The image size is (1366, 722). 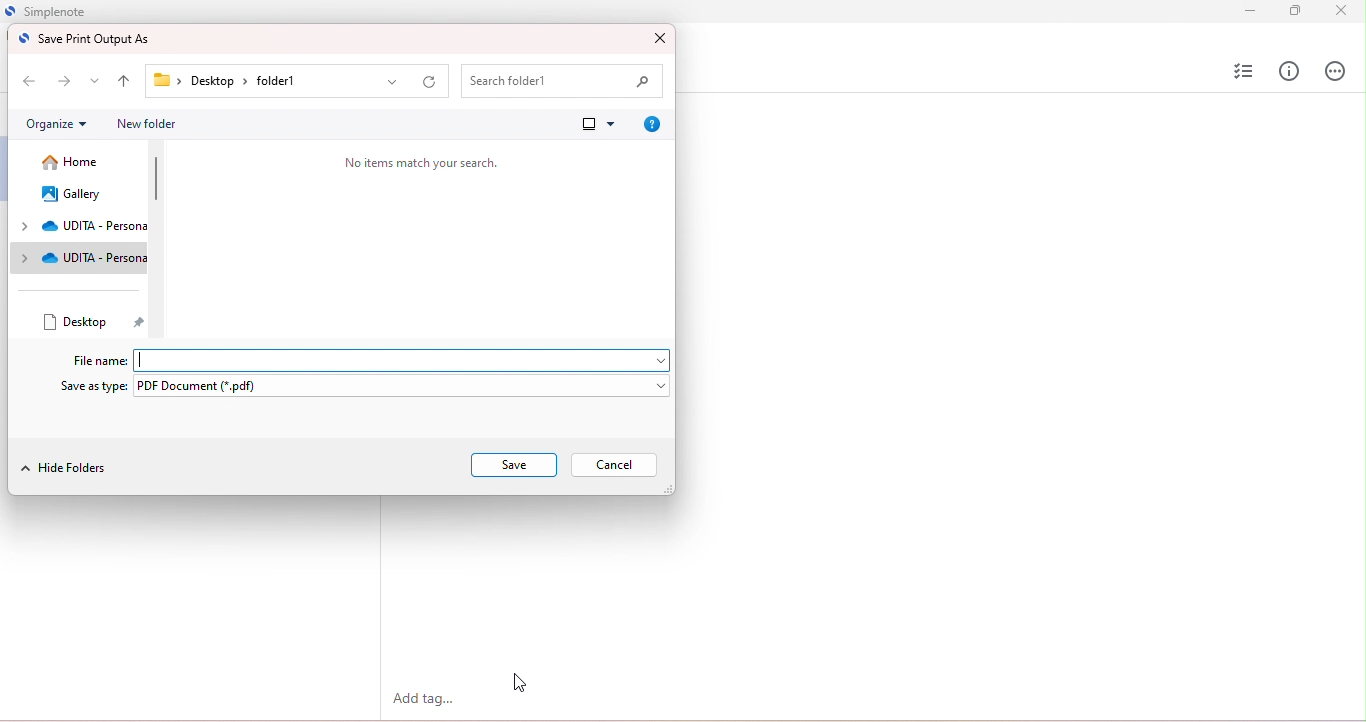 I want to click on up to previous folder, so click(x=125, y=83).